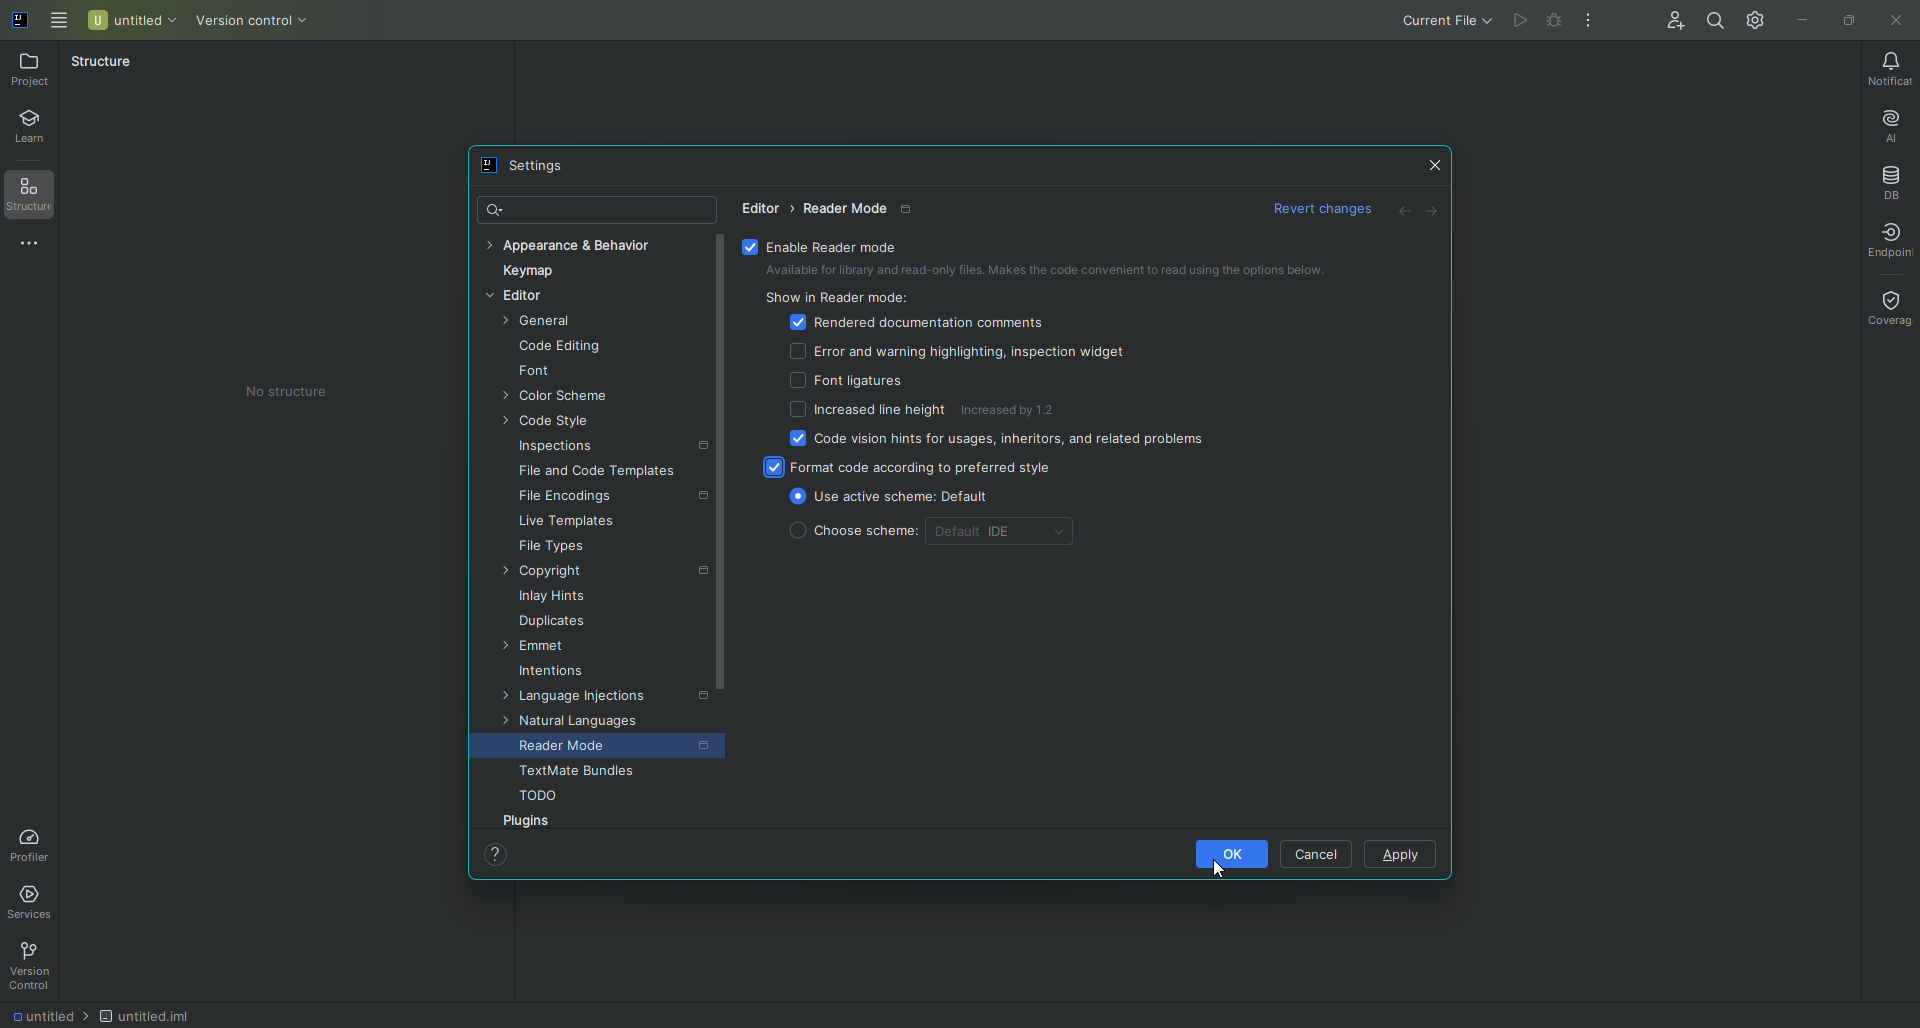 The height and width of the screenshot is (1028, 1920). Describe the element at coordinates (1555, 19) in the screenshot. I see `Cannot run file` at that location.